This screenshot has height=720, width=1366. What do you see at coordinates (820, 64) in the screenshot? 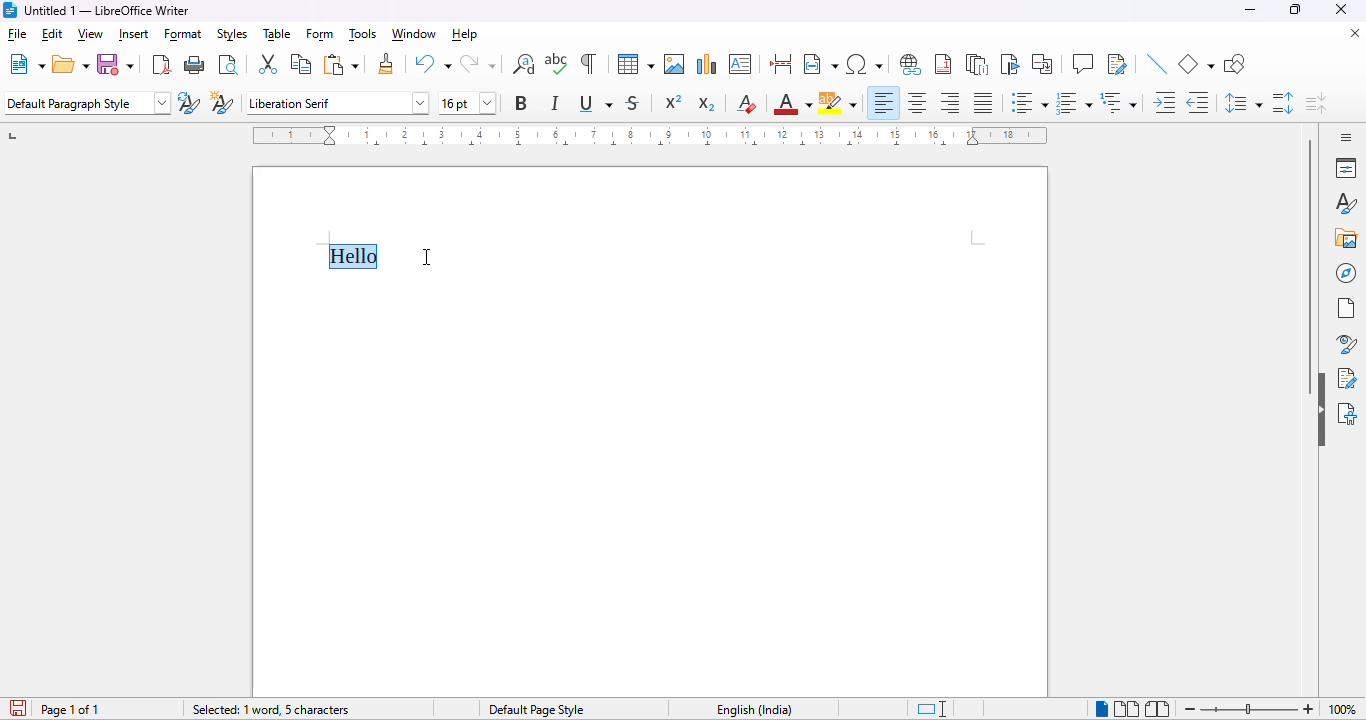
I see `insert field` at bounding box center [820, 64].